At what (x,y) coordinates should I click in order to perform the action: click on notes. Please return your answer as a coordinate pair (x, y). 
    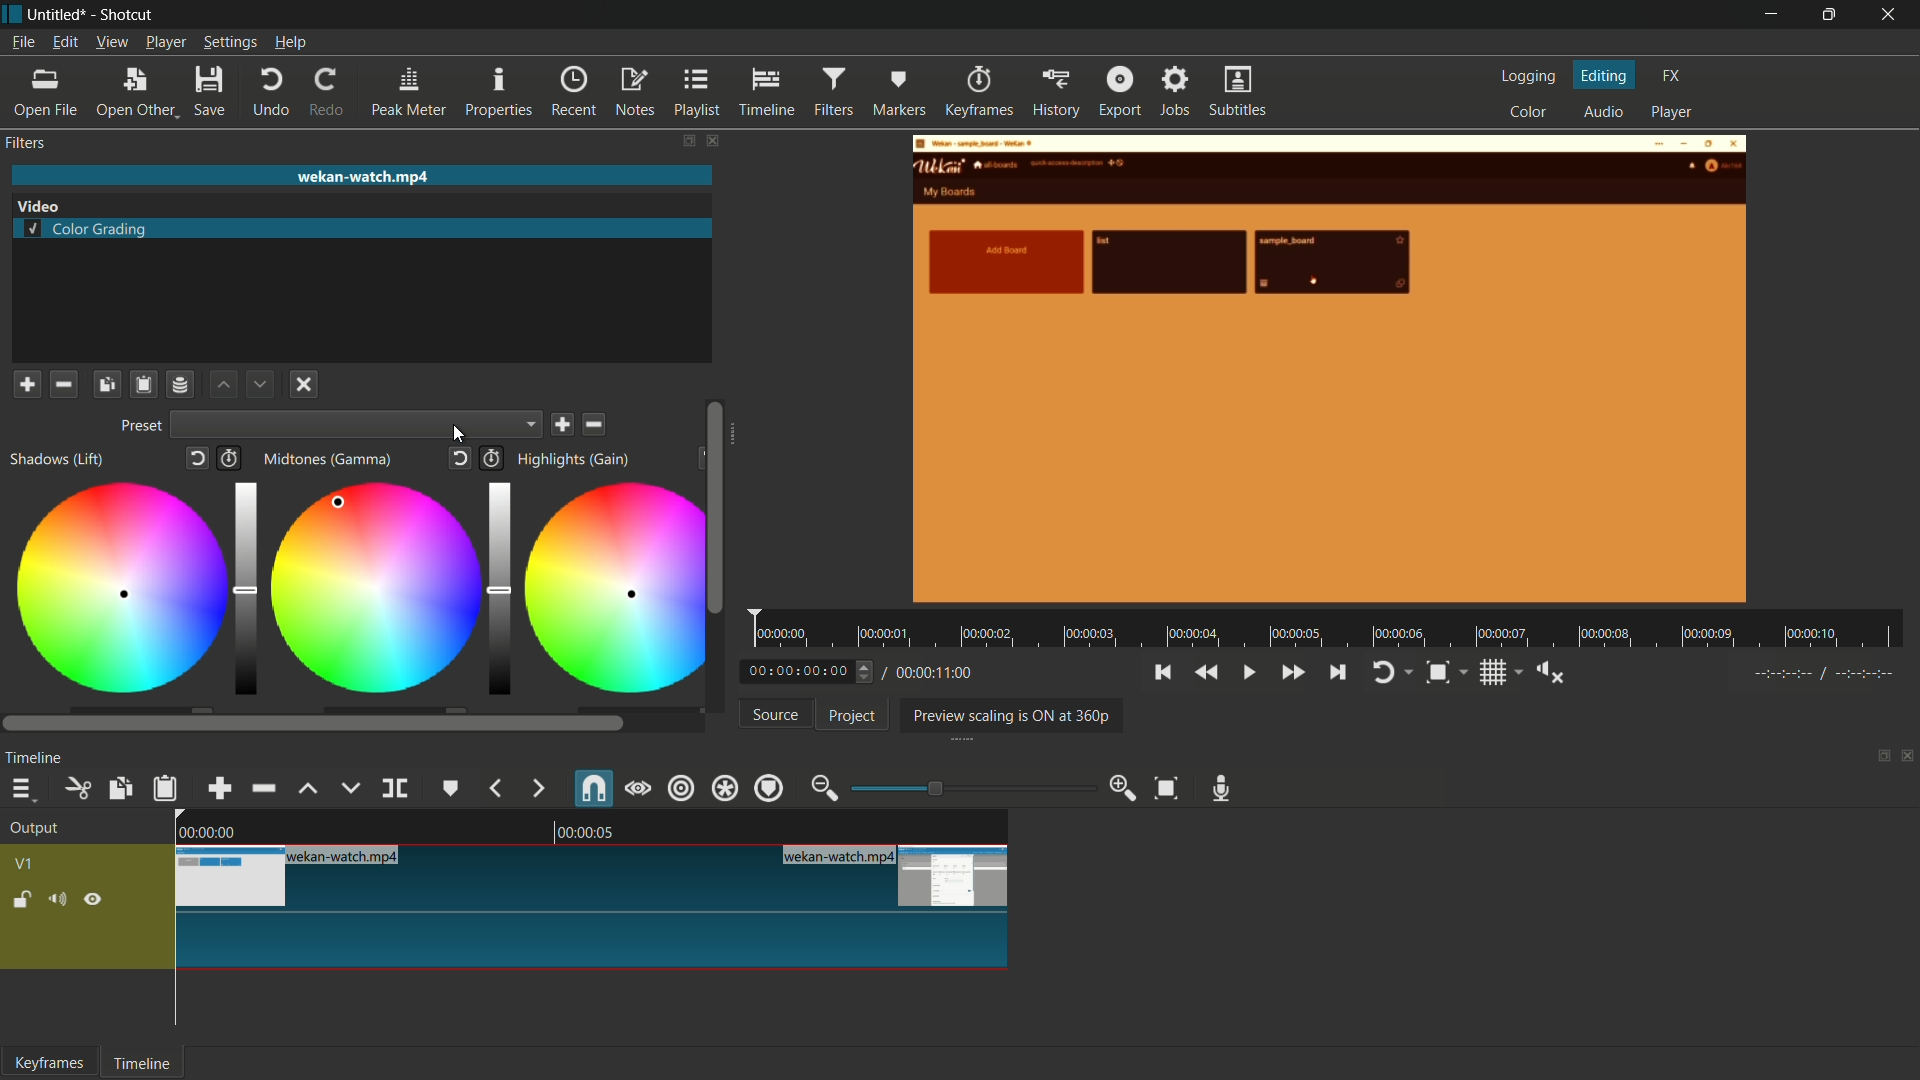
    Looking at the image, I should click on (636, 93).